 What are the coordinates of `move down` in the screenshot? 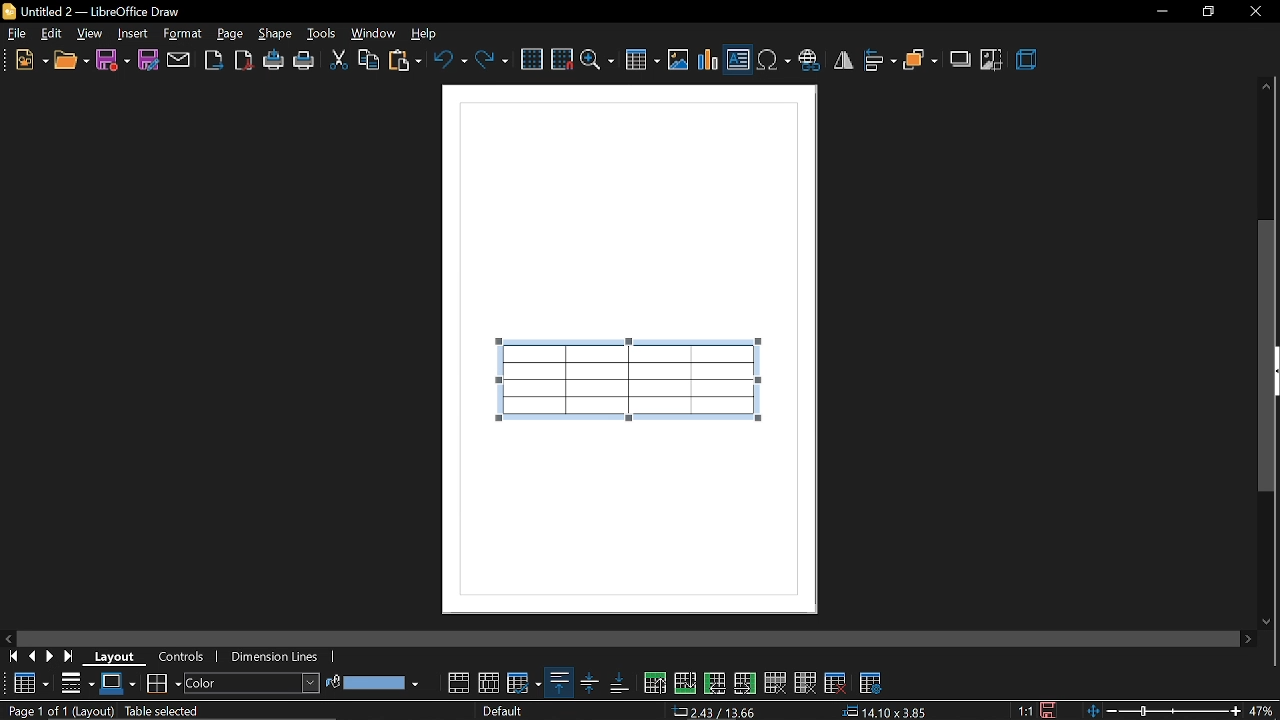 It's located at (1265, 620).